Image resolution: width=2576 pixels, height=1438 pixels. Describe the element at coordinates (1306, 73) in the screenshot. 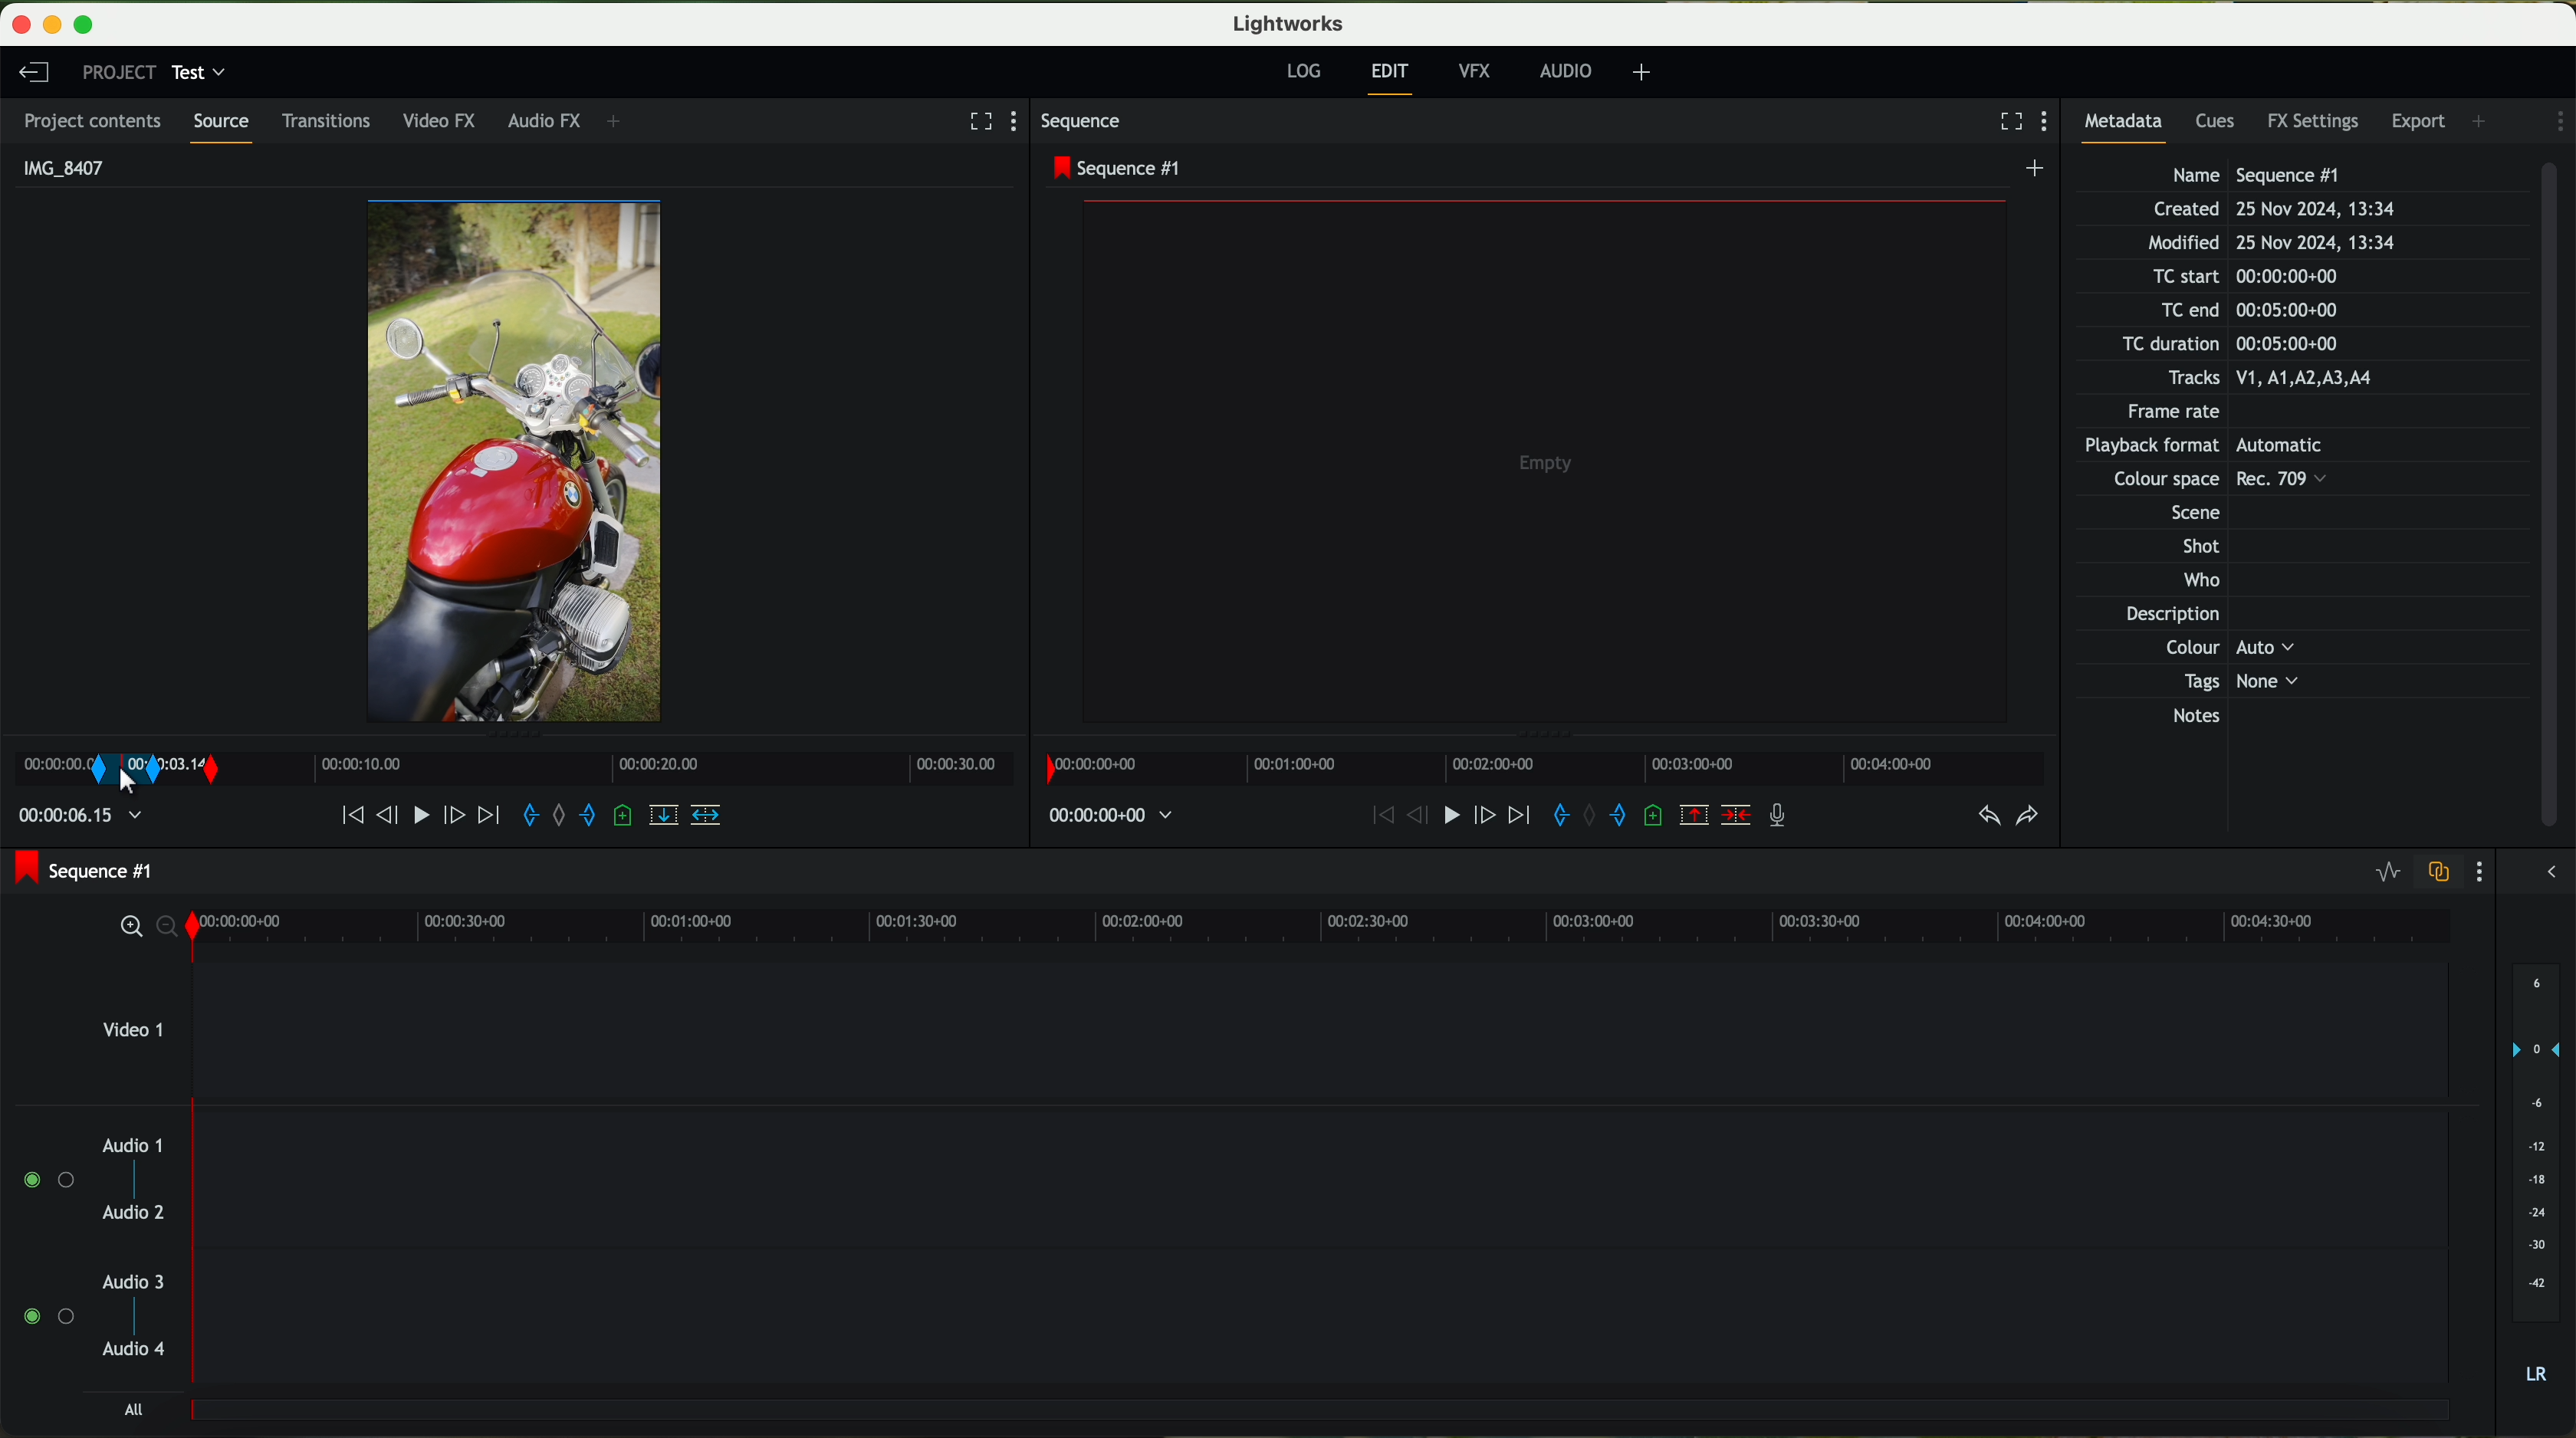

I see `log` at that location.